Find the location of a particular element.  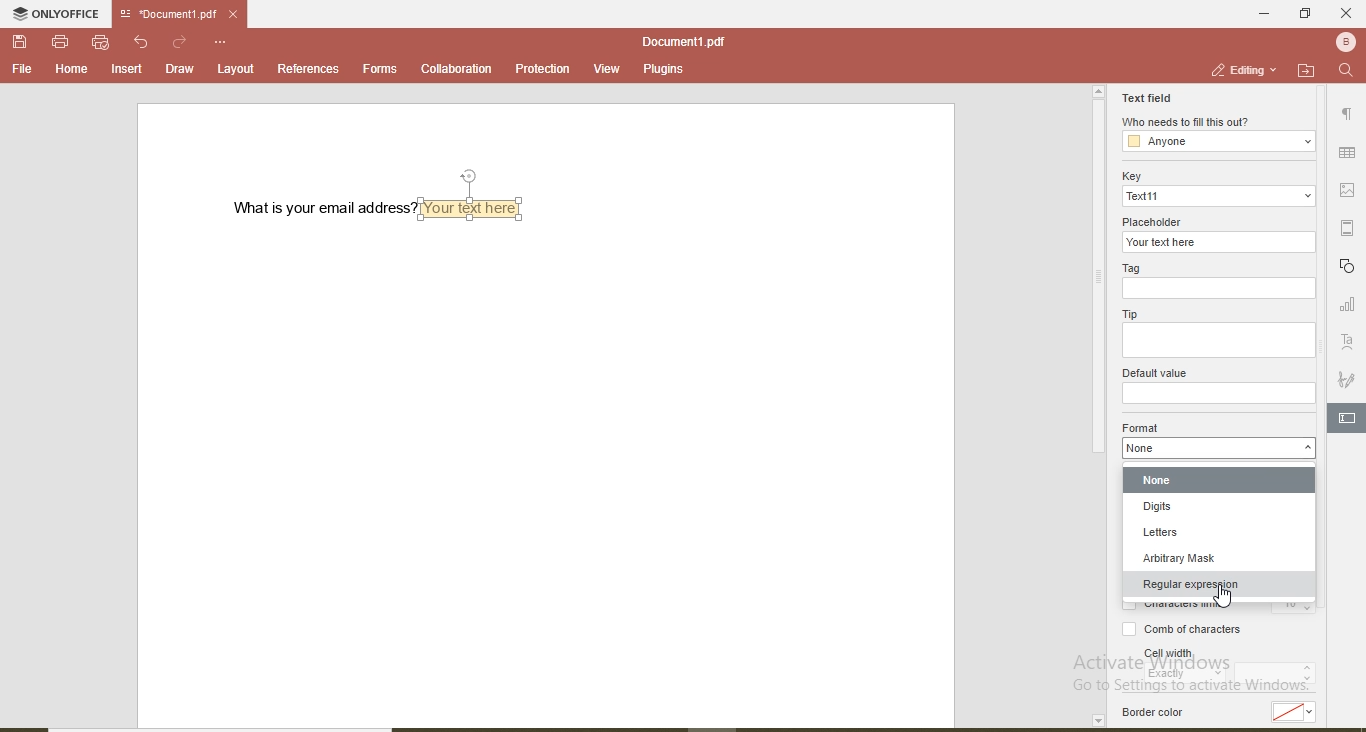

text is located at coordinates (1348, 342).